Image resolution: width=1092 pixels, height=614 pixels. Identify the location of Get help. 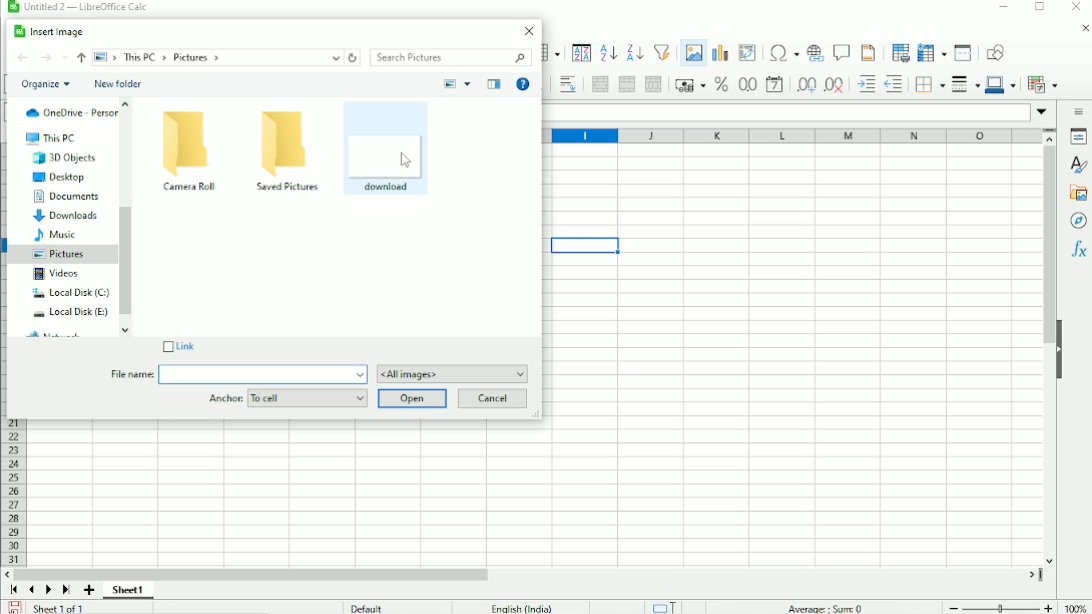
(523, 85).